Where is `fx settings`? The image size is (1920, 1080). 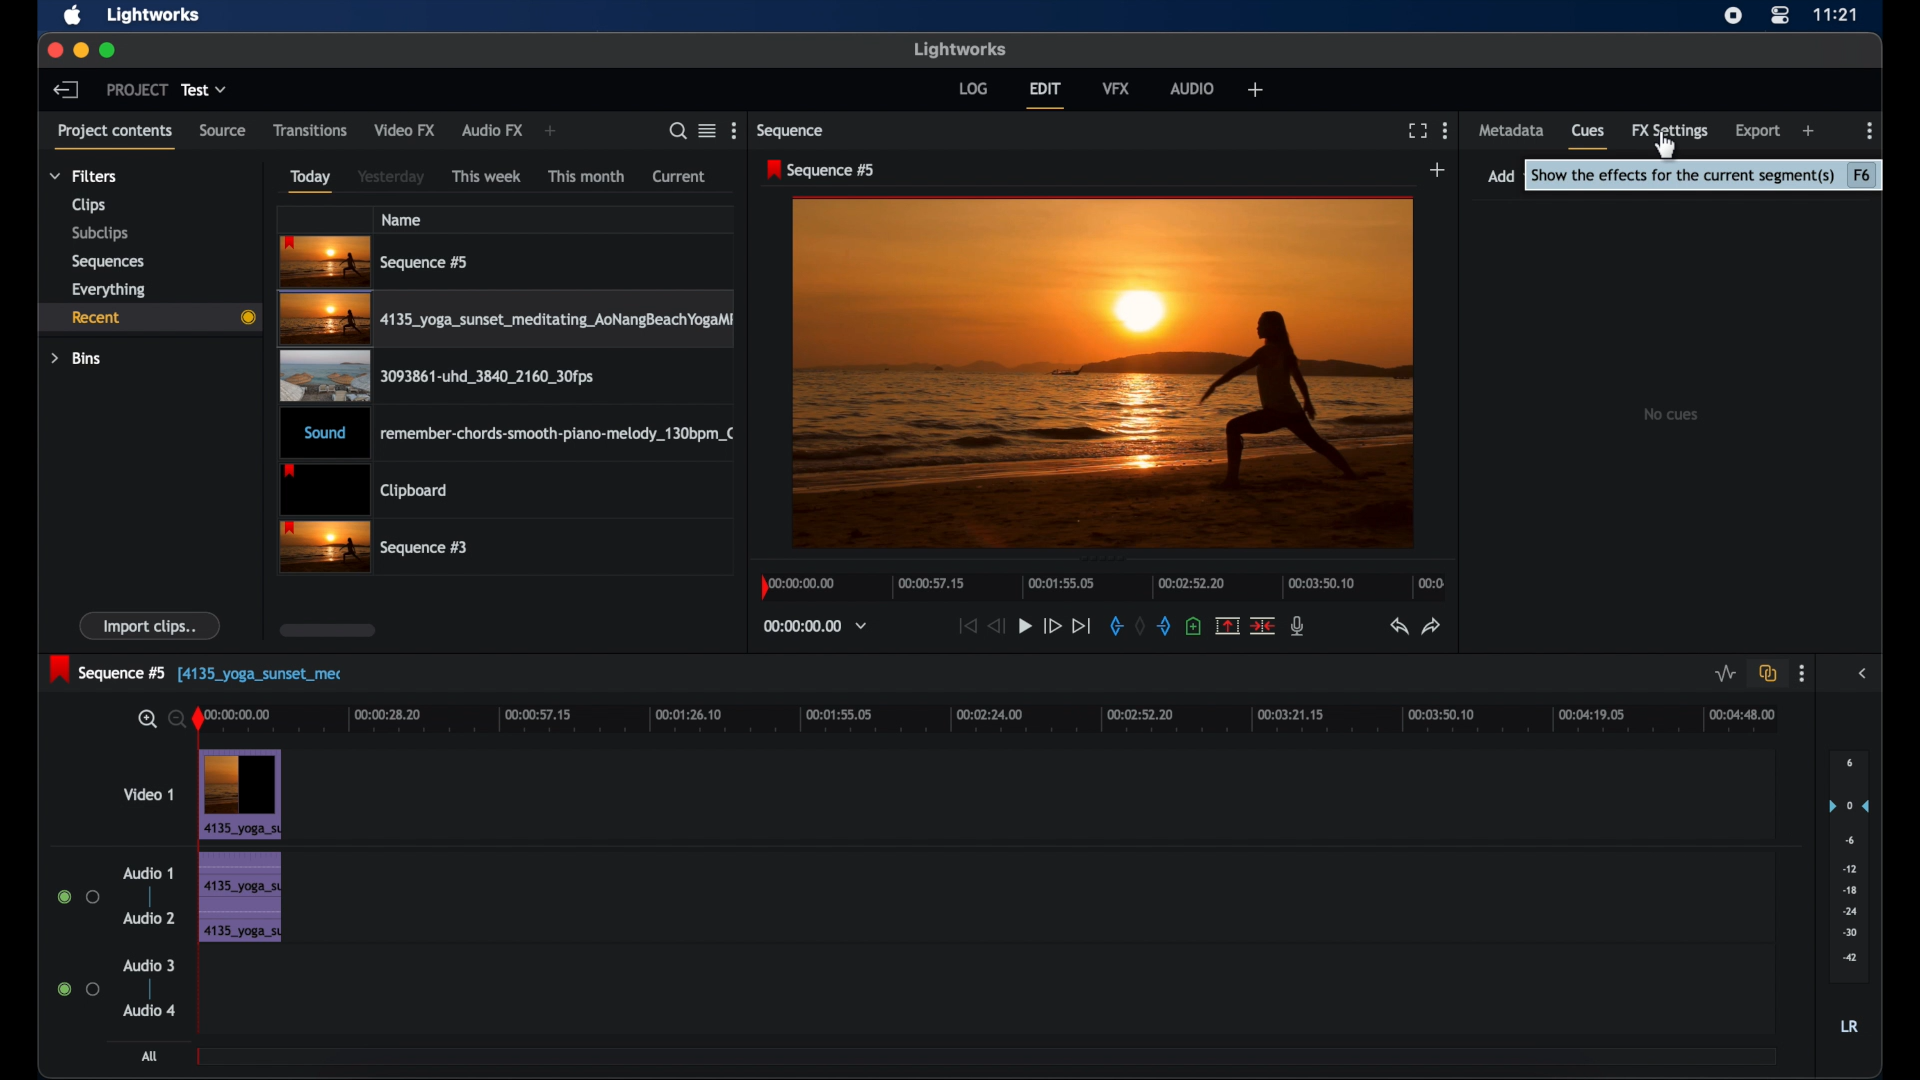 fx settings is located at coordinates (1670, 129).